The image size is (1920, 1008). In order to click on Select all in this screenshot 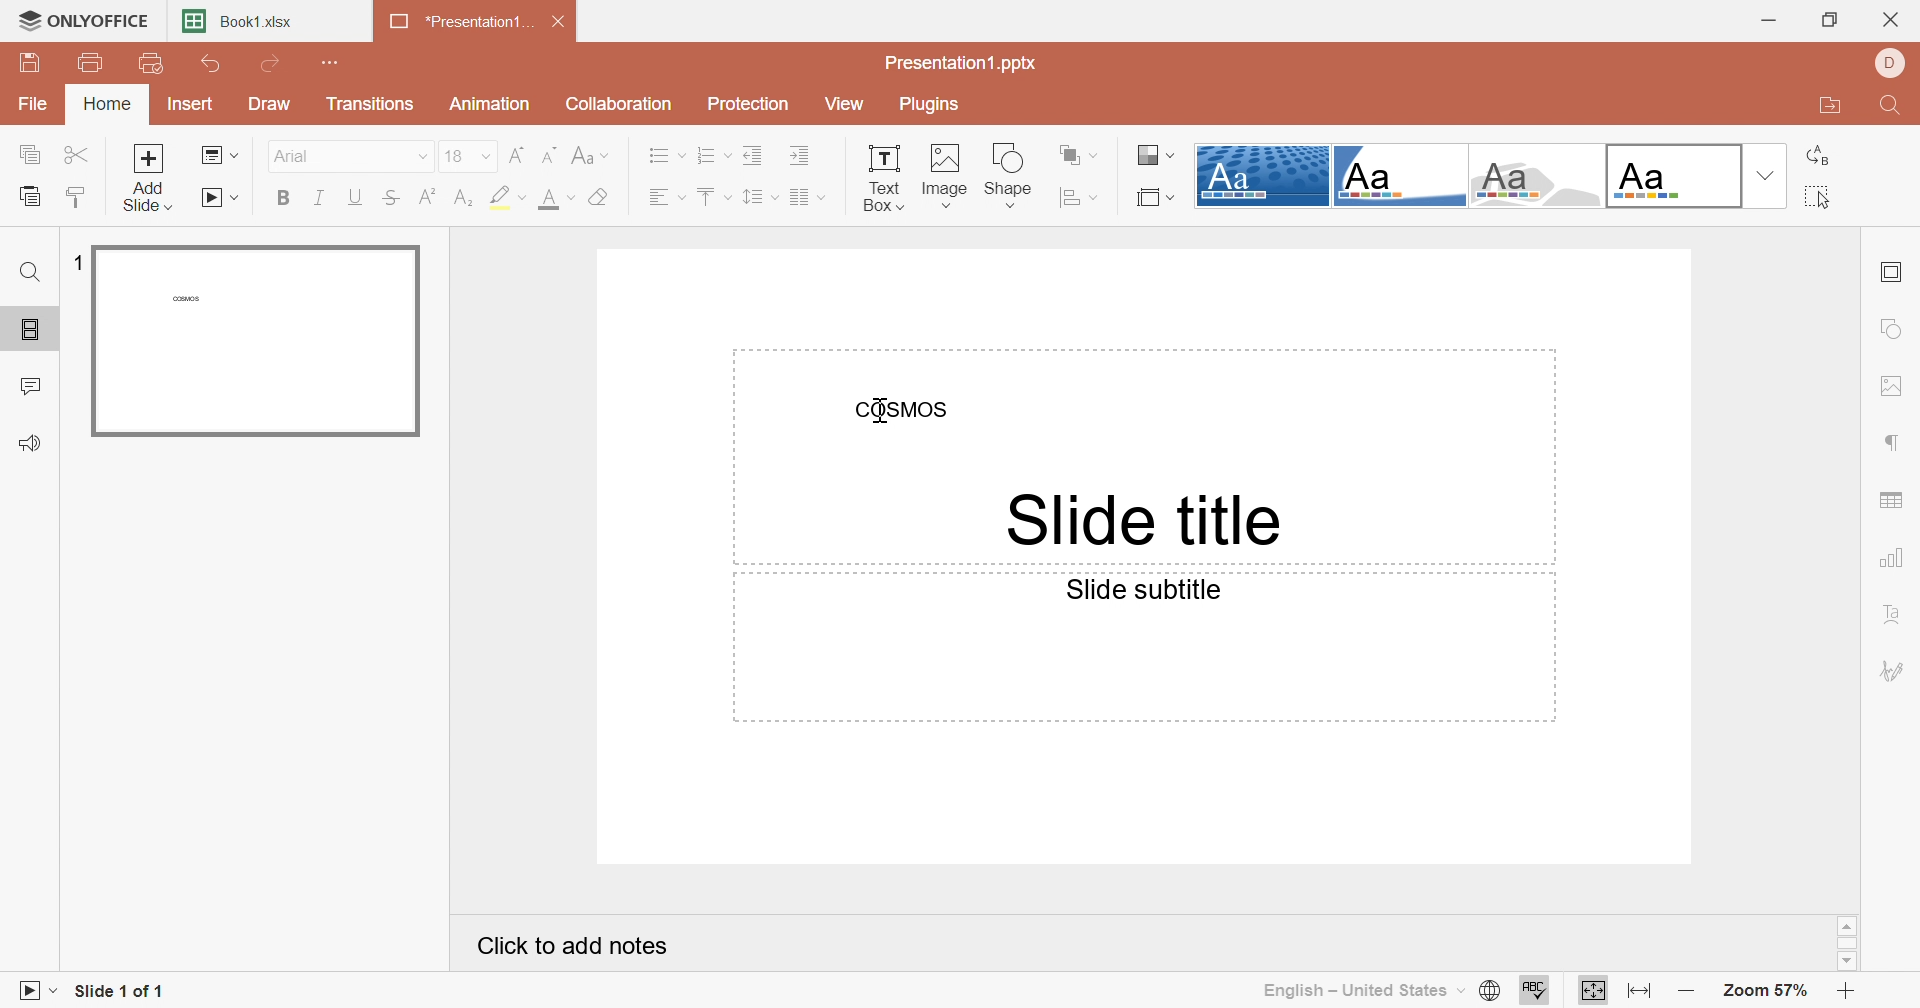, I will do `click(1818, 199)`.